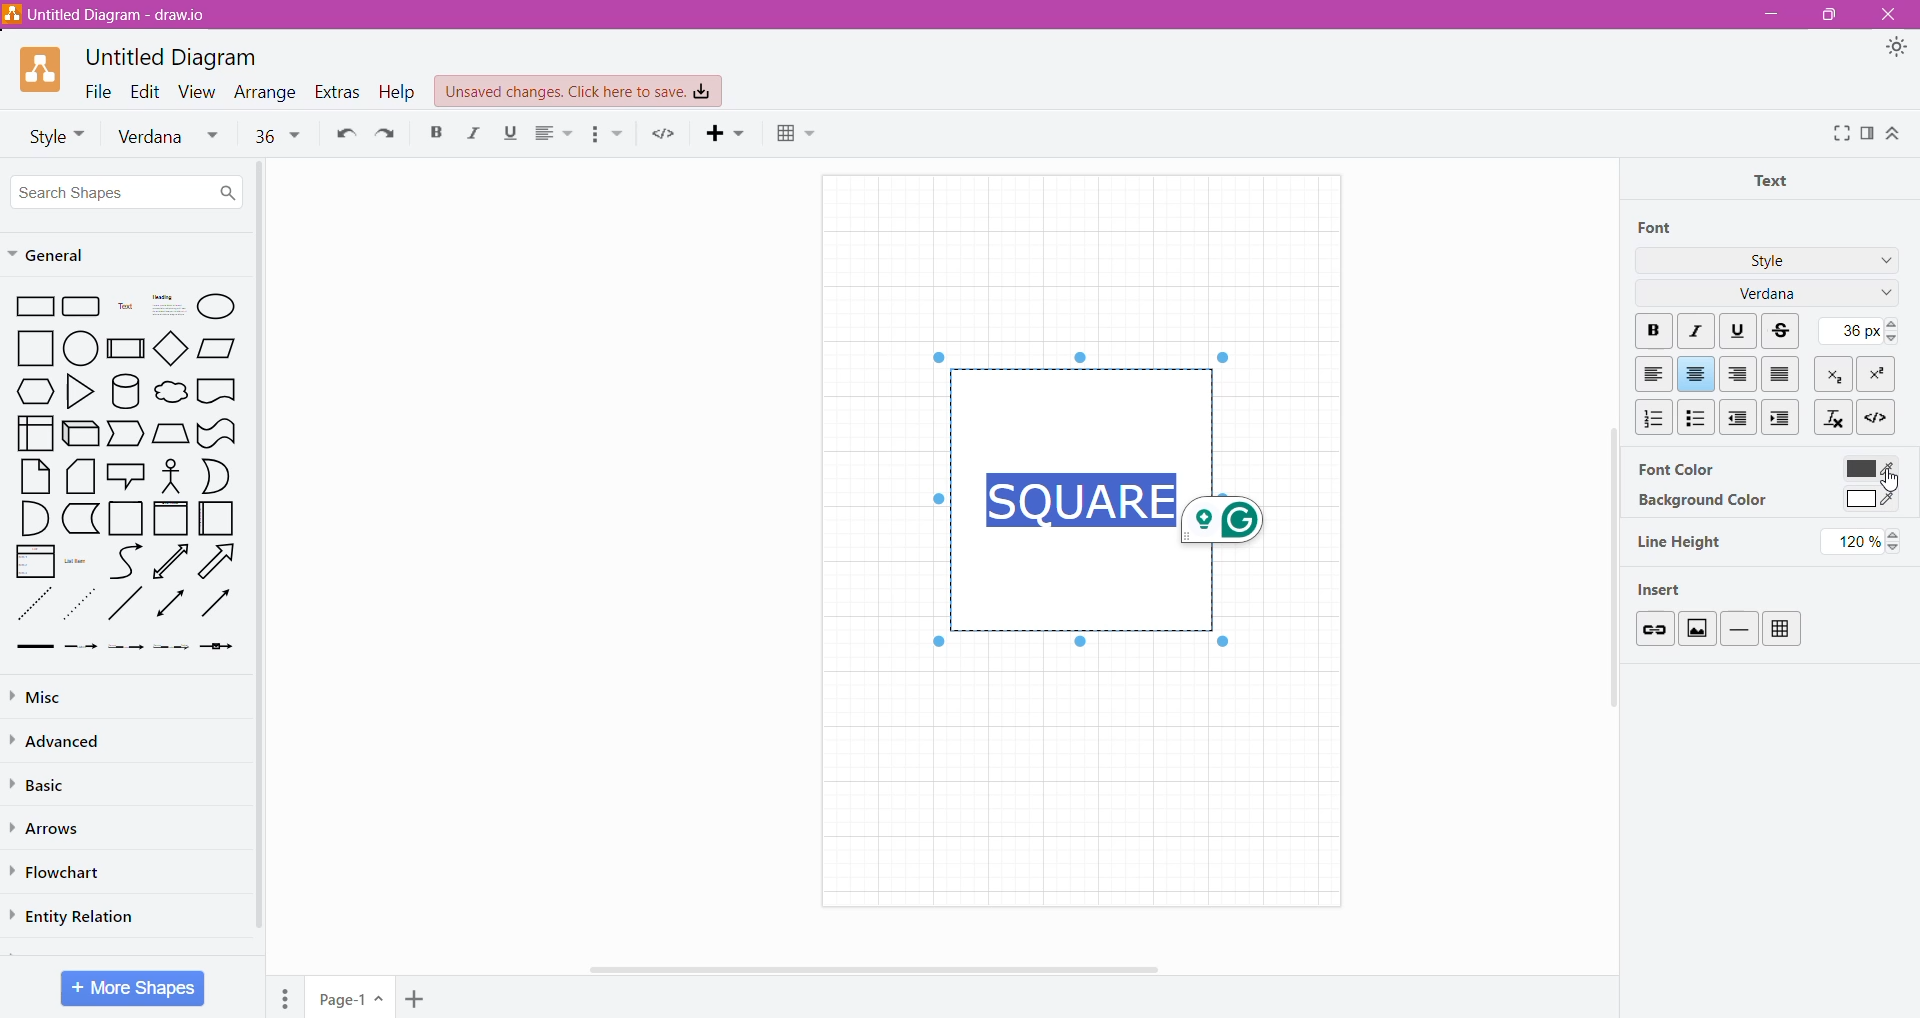 This screenshot has height=1018, width=1920. Describe the element at coordinates (1856, 330) in the screenshot. I see `Set Font Size` at that location.